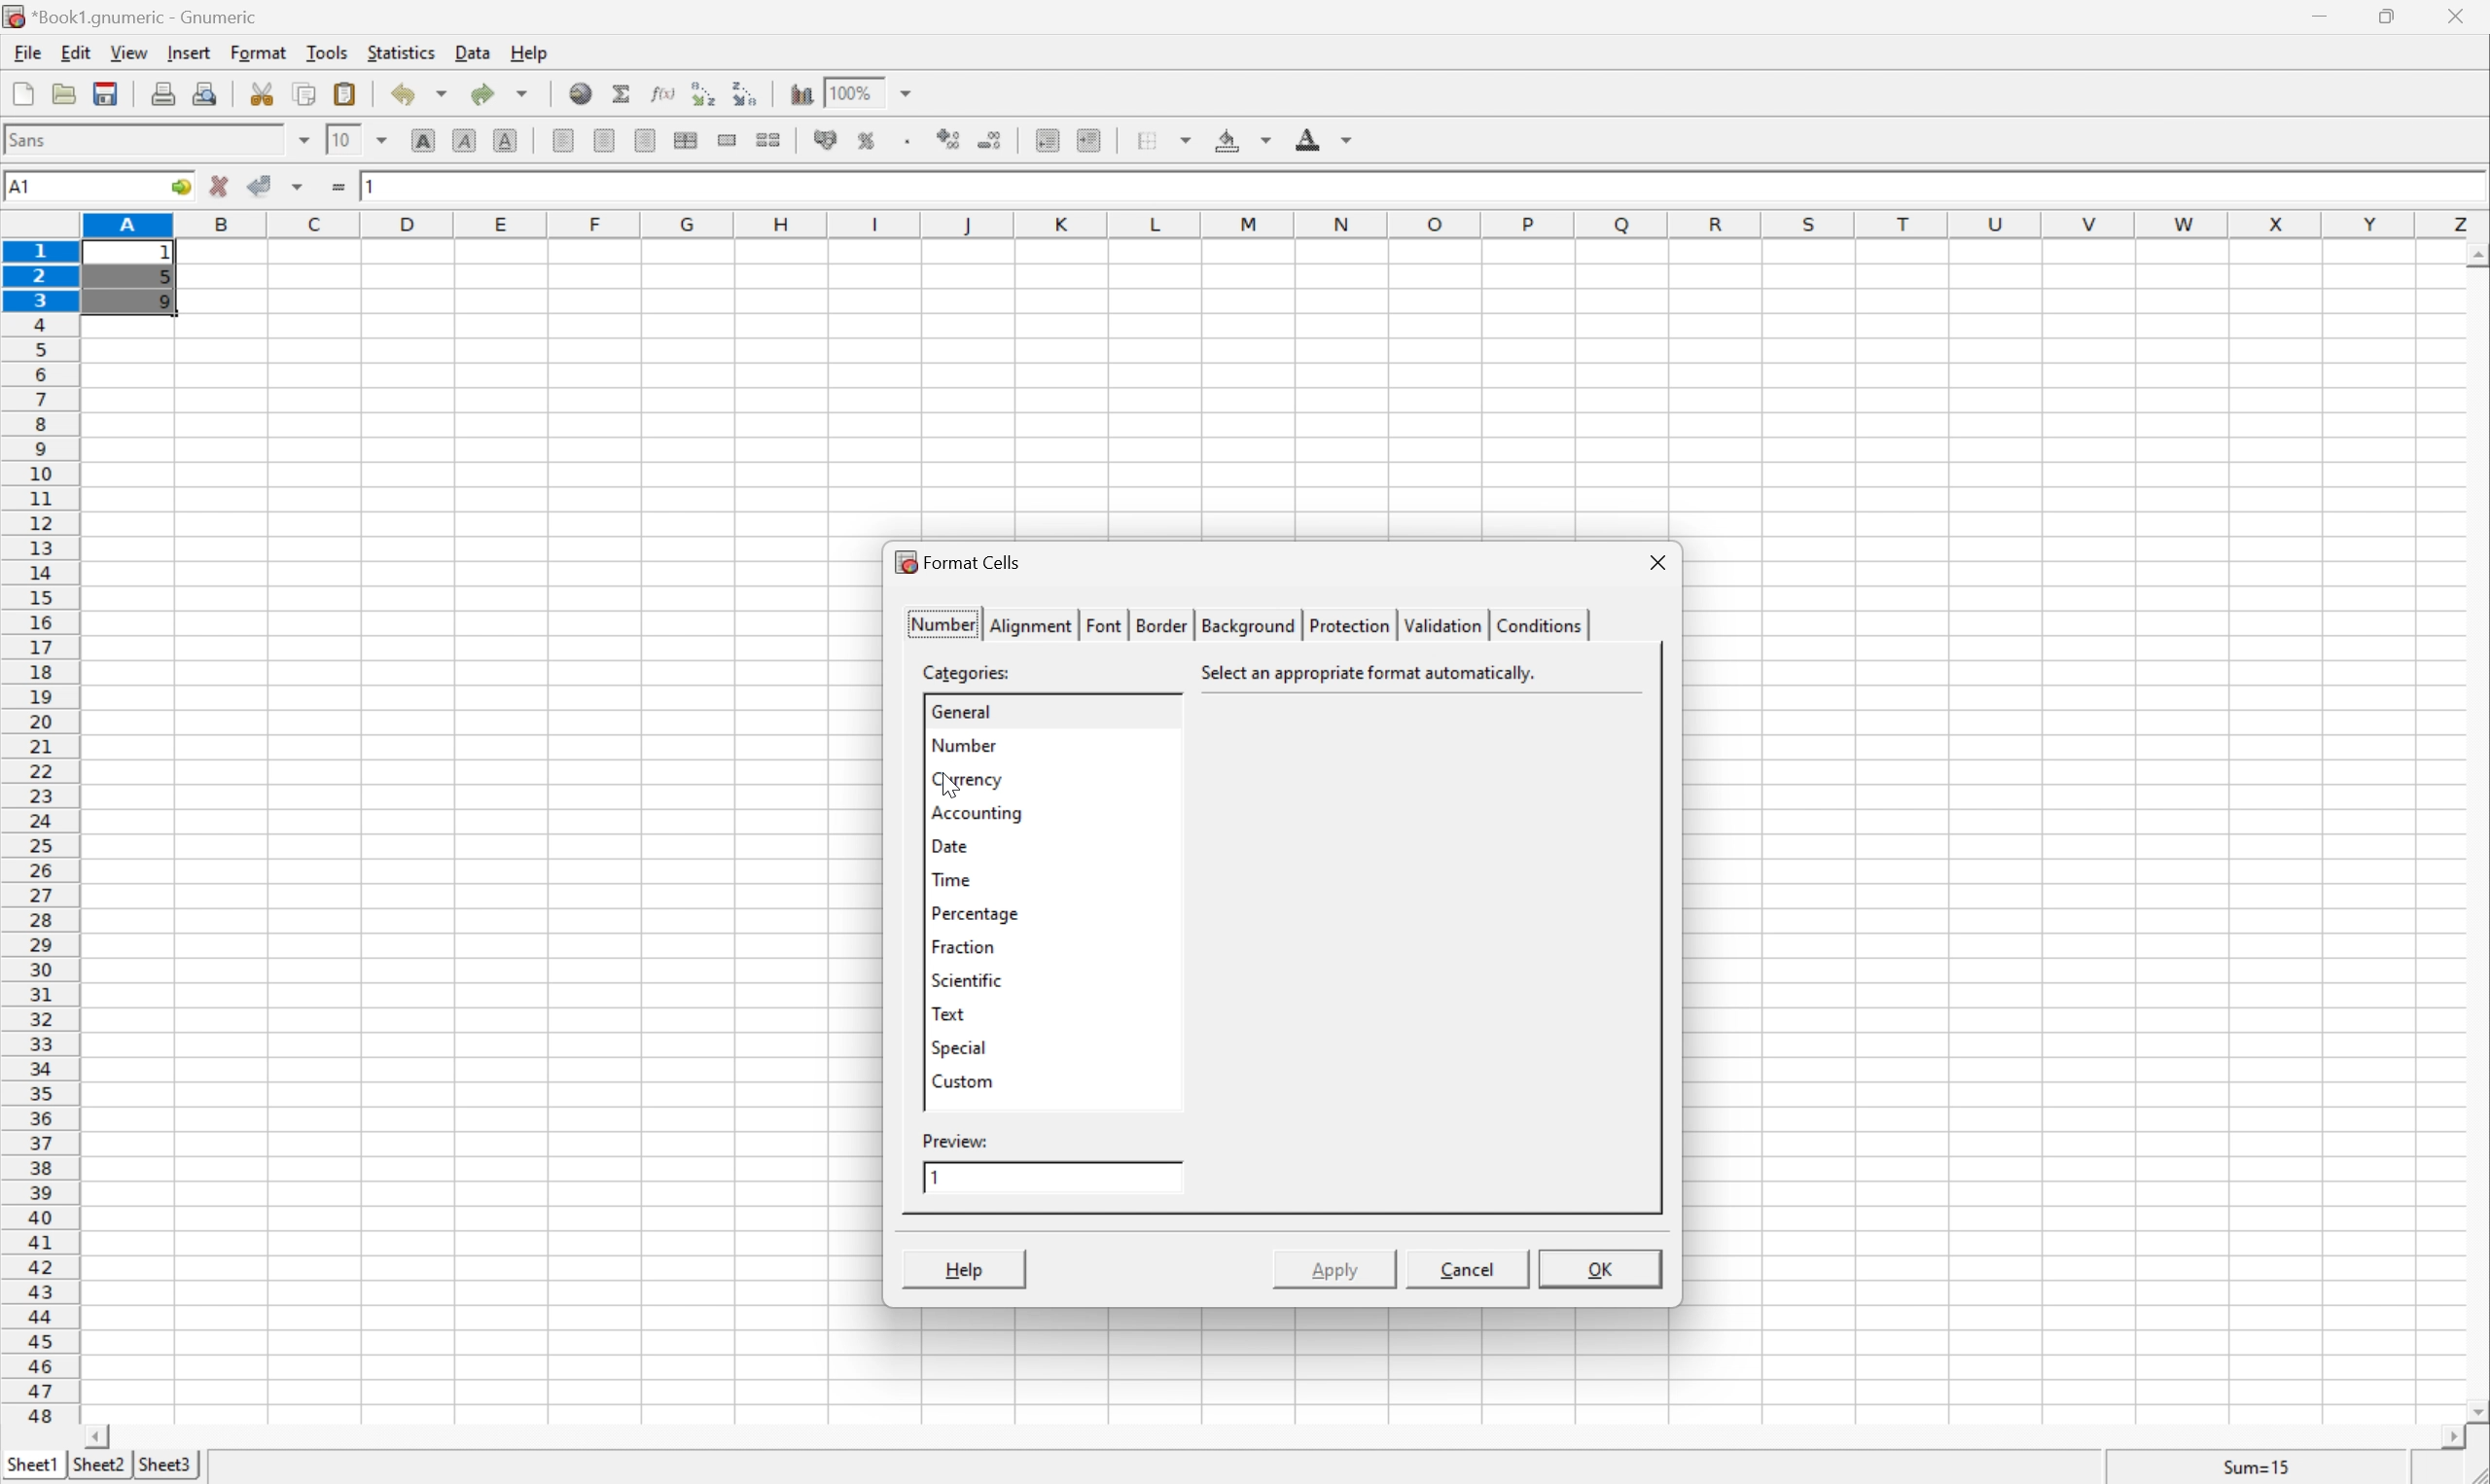  Describe the element at coordinates (960, 743) in the screenshot. I see `number` at that location.